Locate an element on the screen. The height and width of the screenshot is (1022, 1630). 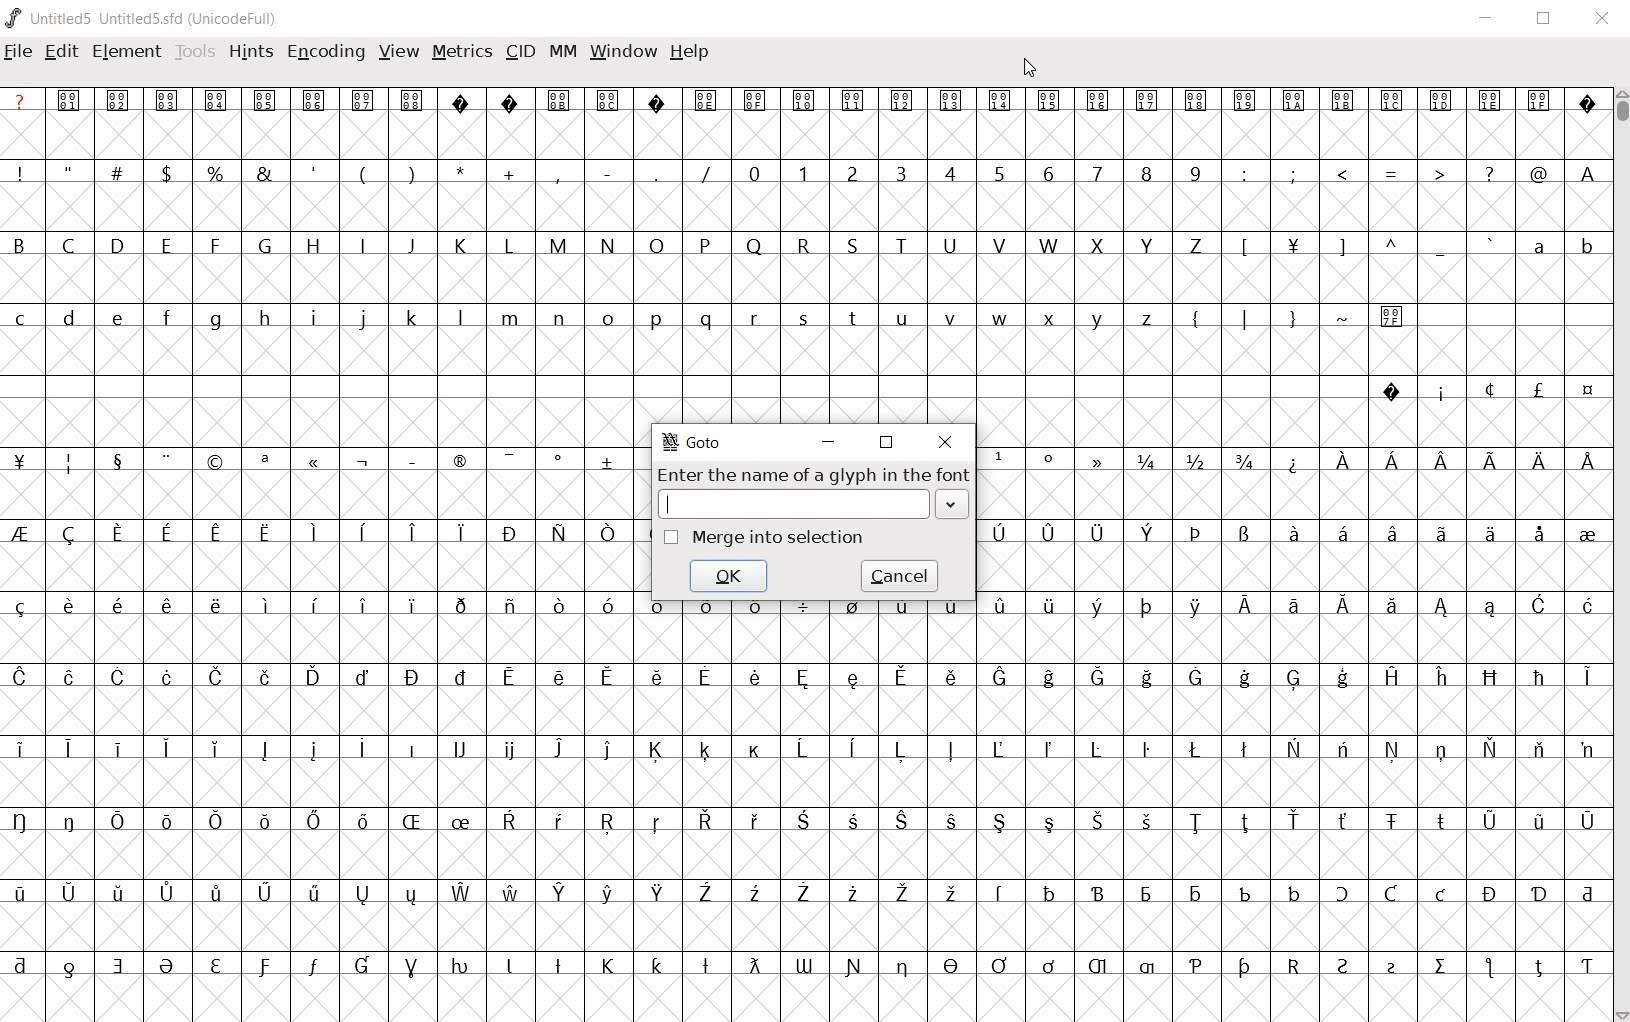
Symbol is located at coordinates (164, 605).